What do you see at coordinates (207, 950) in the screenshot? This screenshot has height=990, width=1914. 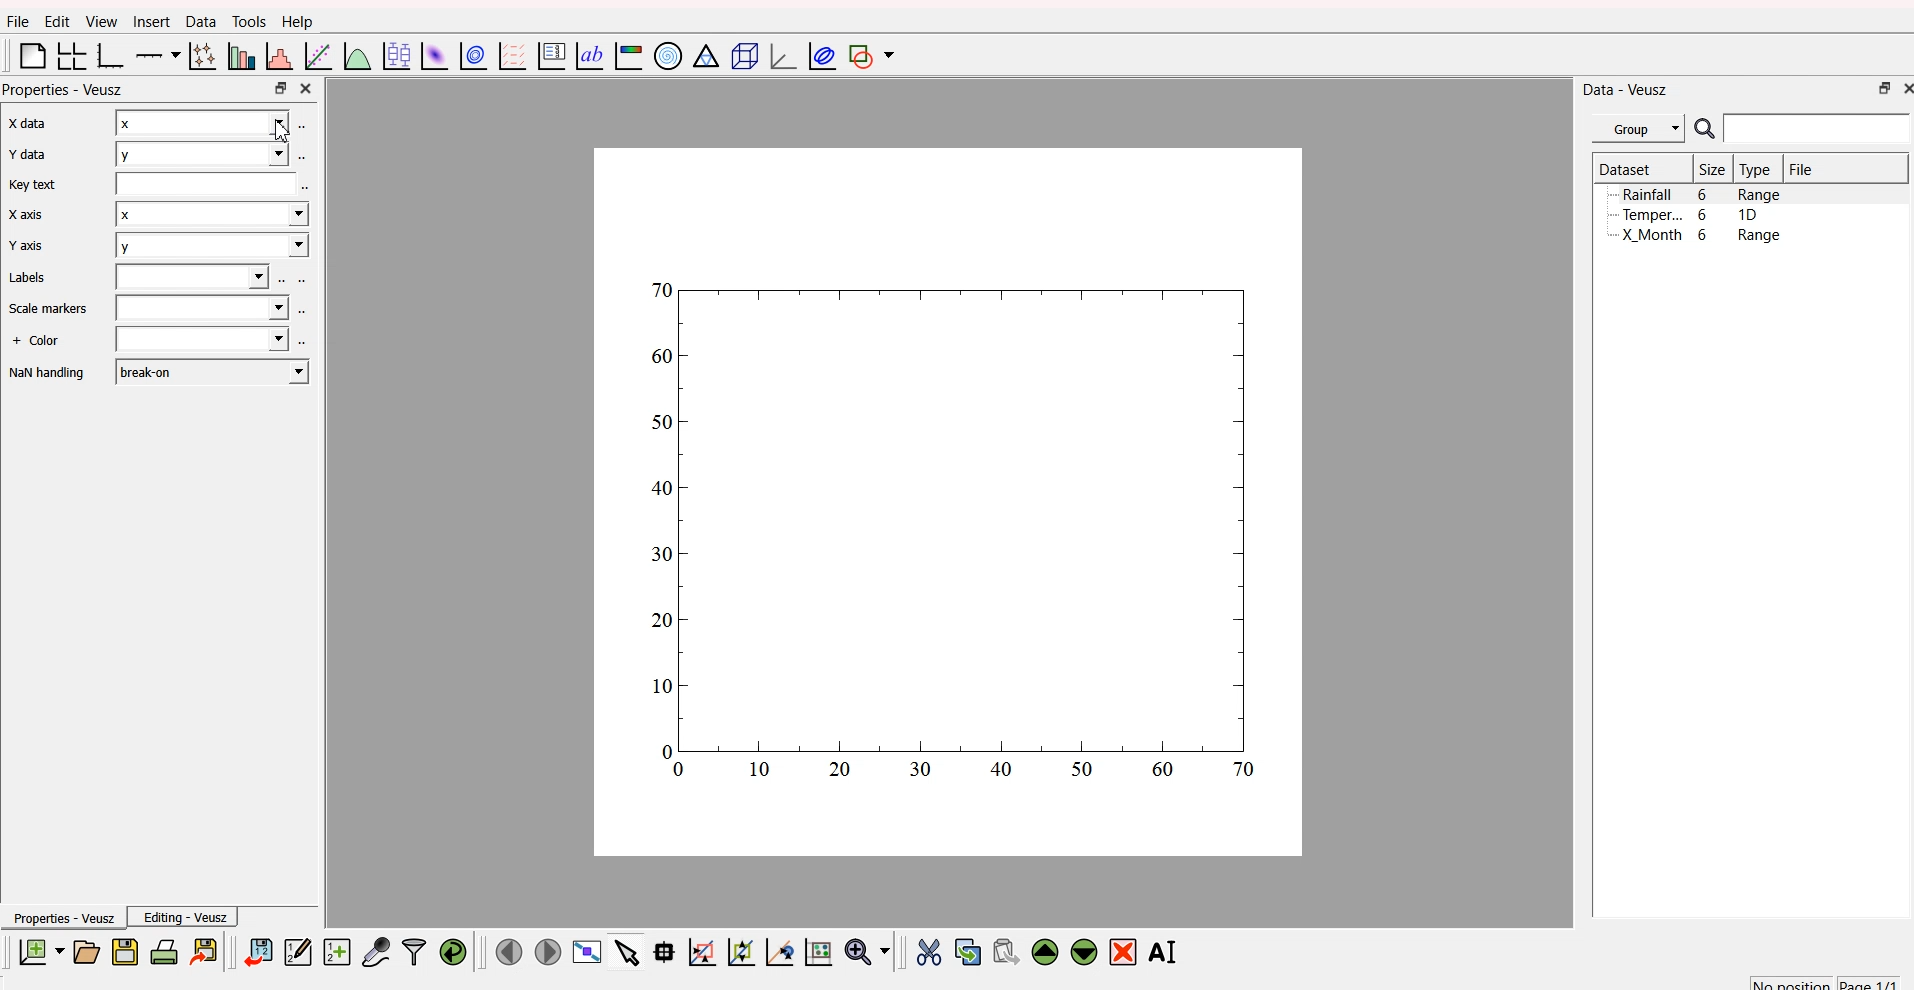 I see `export to graphics format` at bounding box center [207, 950].